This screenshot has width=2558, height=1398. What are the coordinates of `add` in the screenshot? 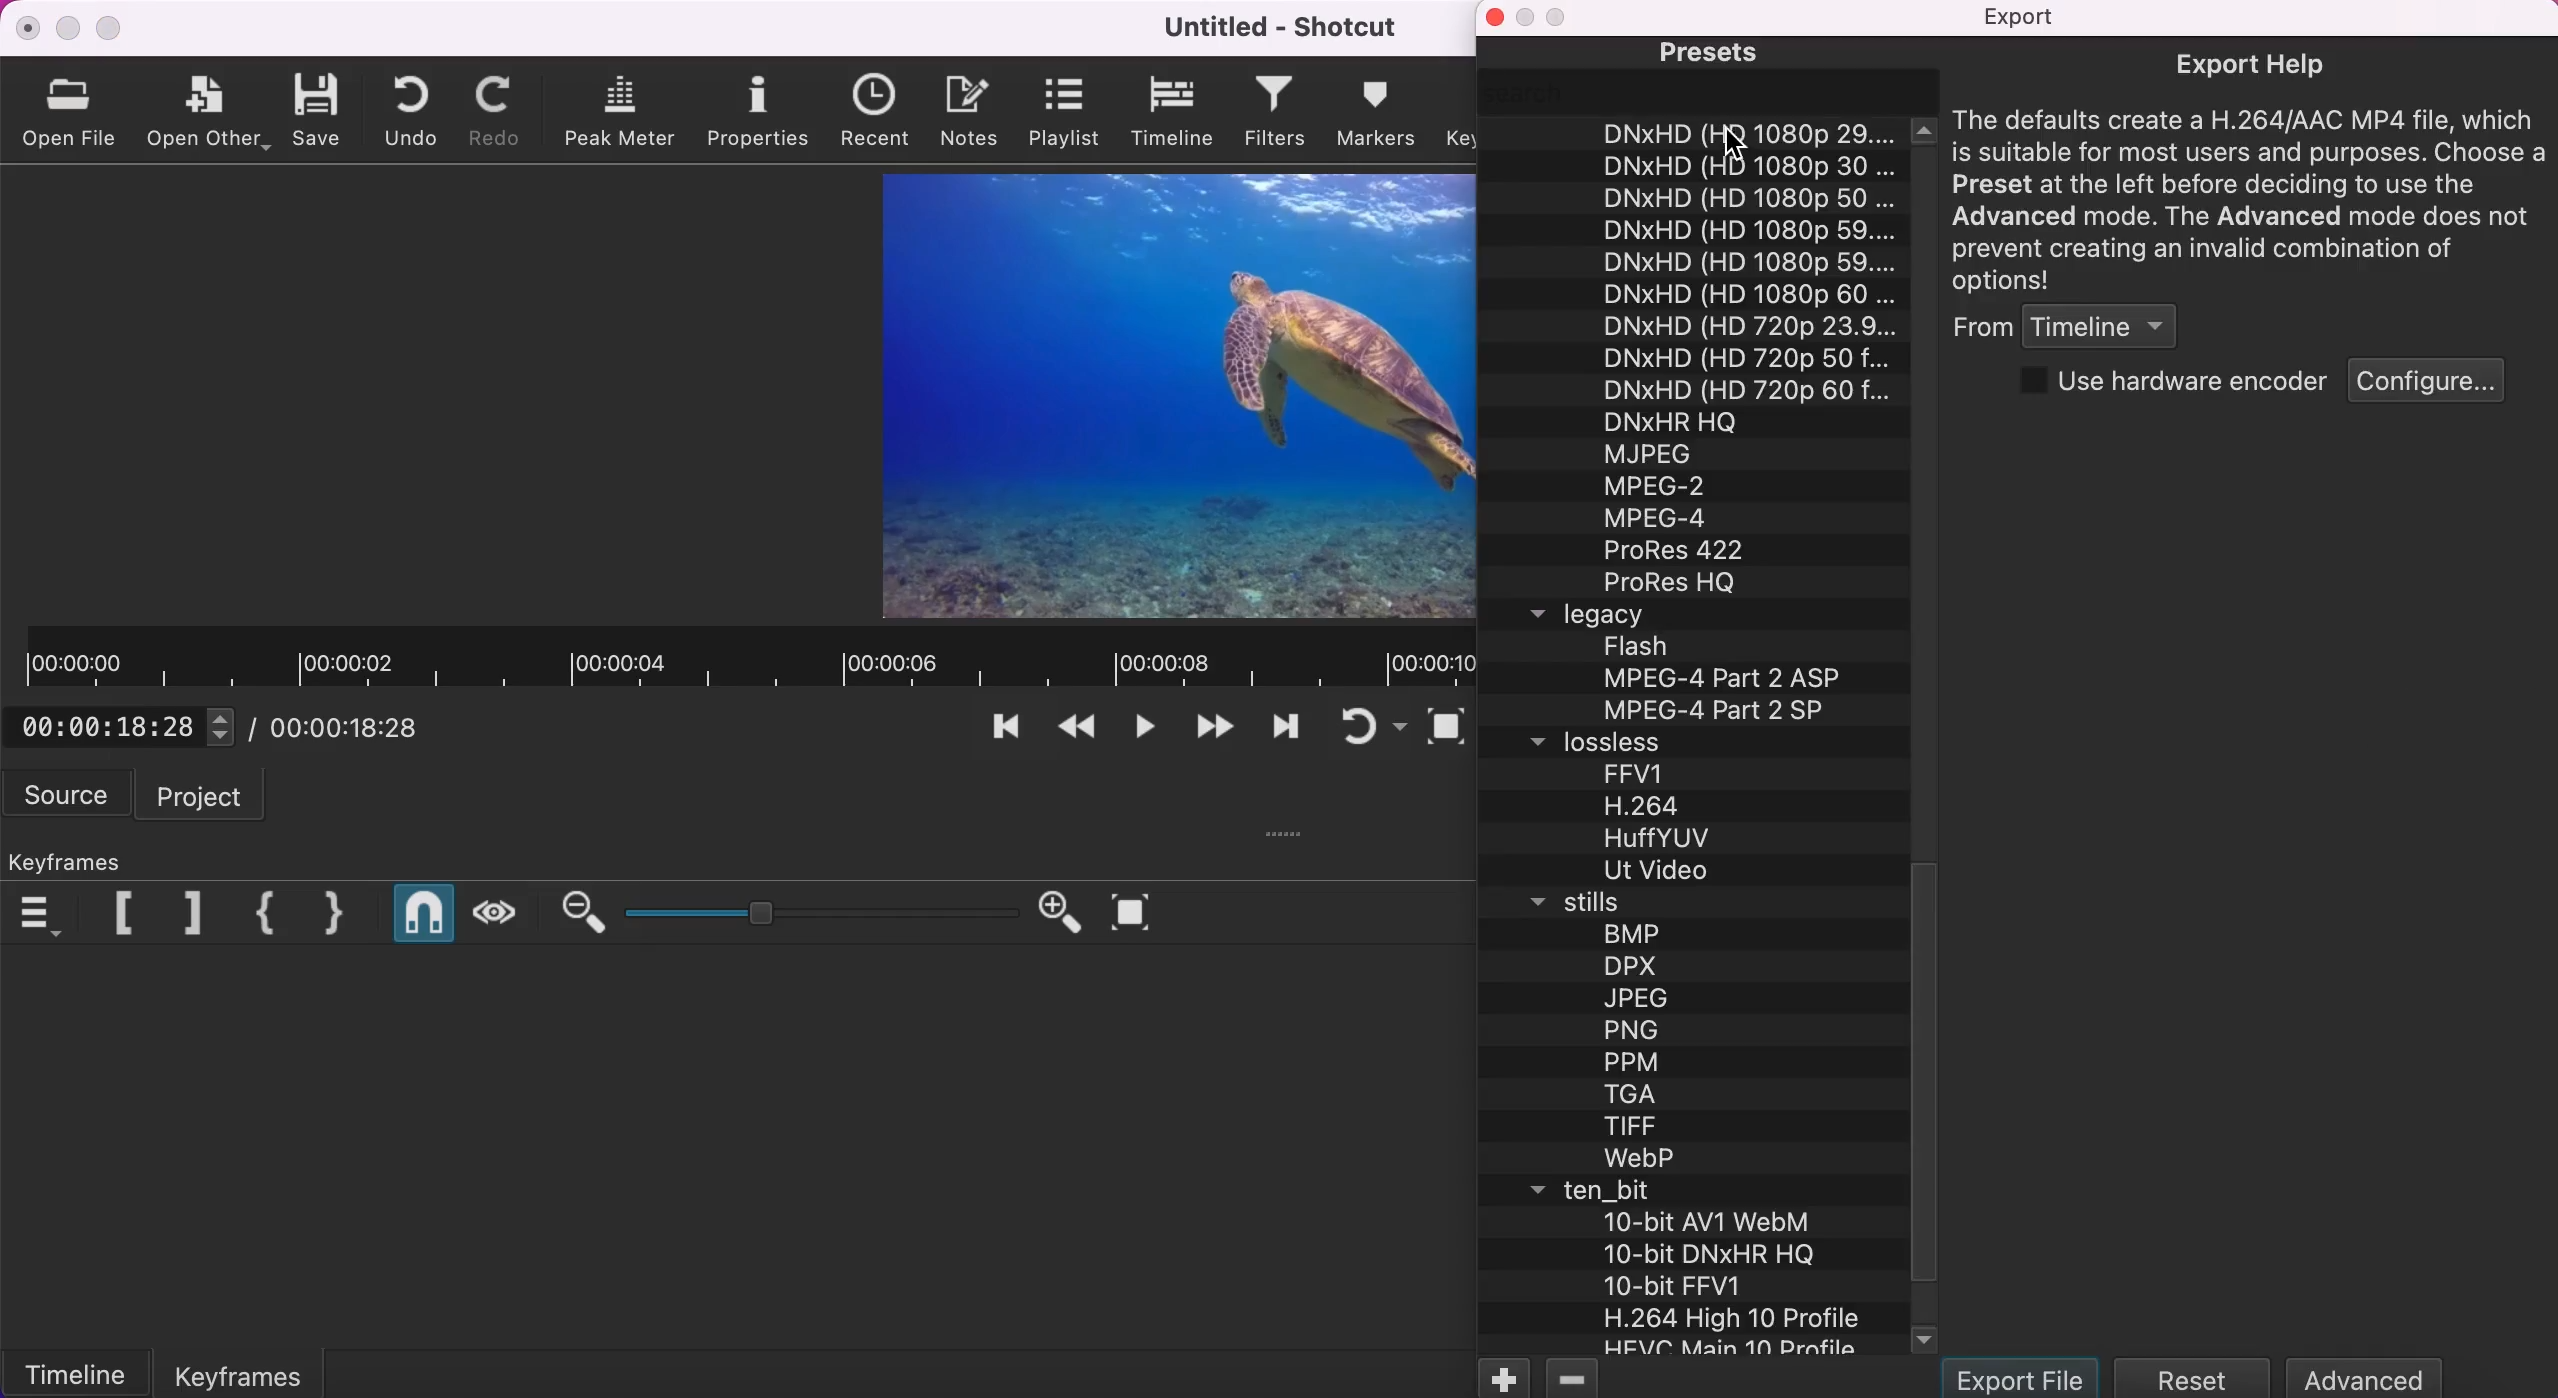 It's located at (1504, 1376).